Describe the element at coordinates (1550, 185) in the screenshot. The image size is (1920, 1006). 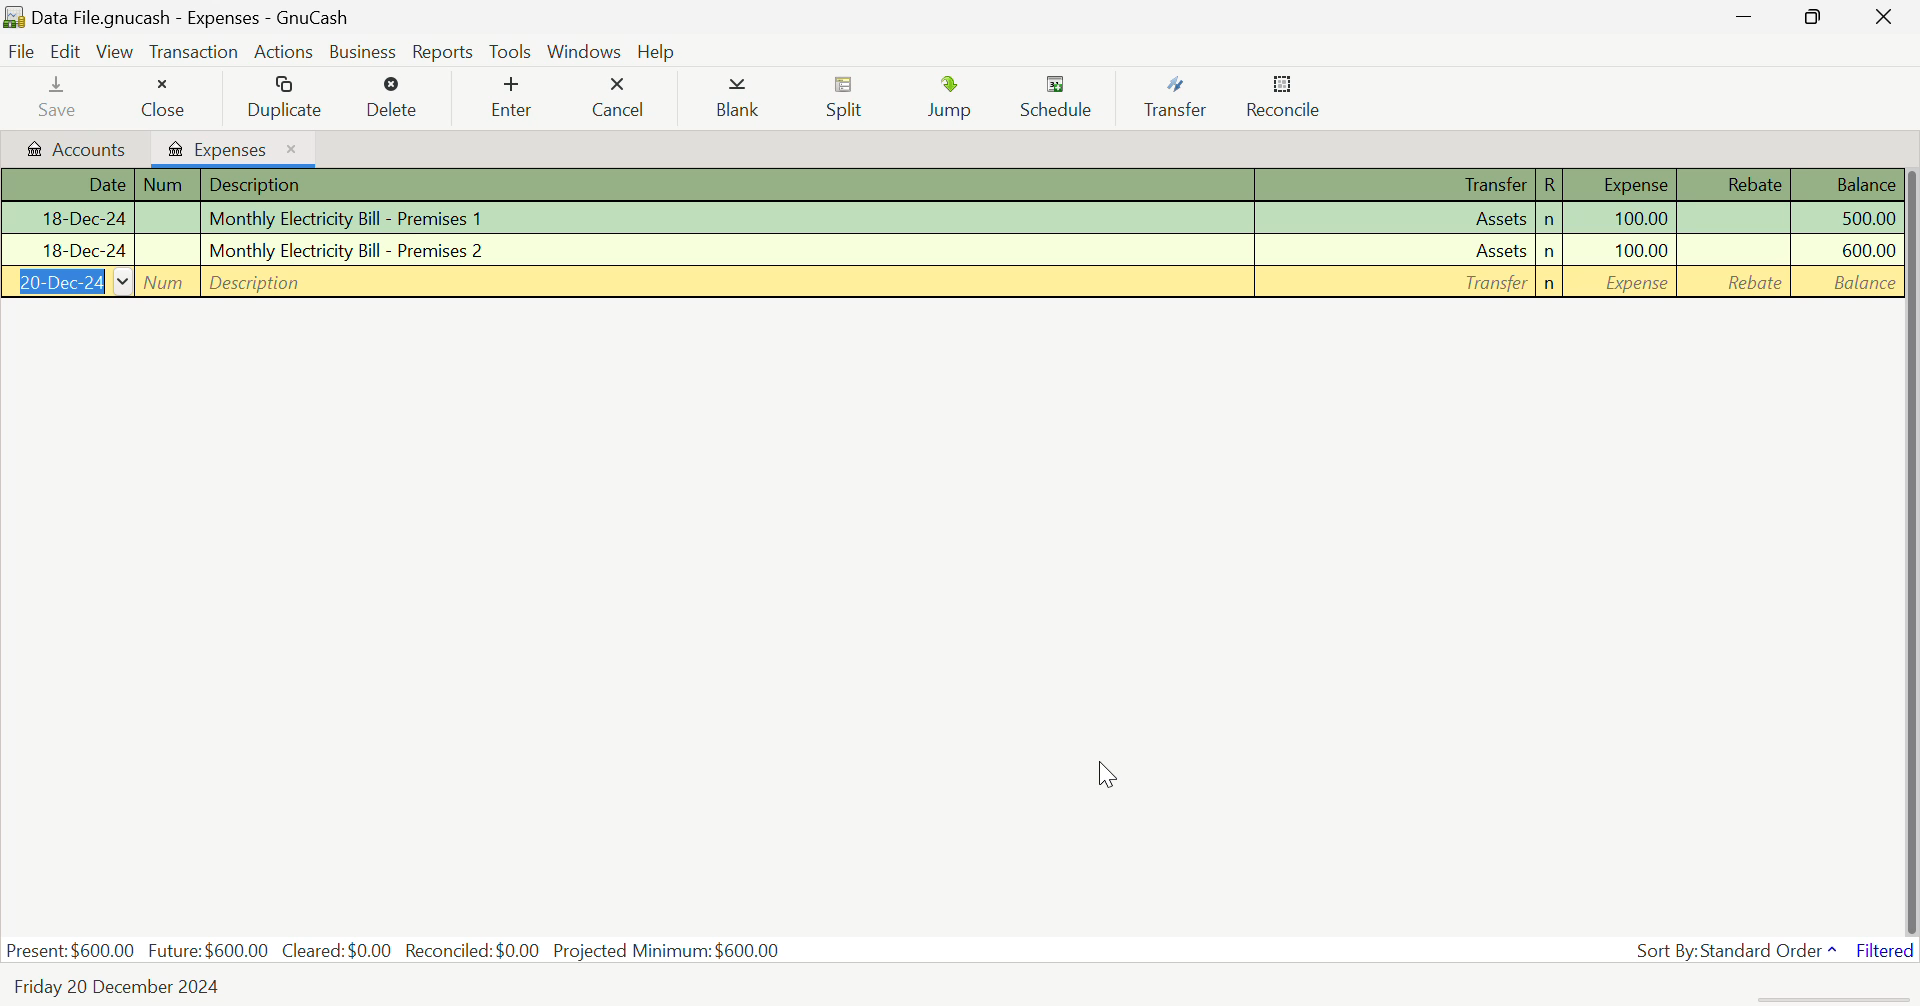
I see `R` at that location.